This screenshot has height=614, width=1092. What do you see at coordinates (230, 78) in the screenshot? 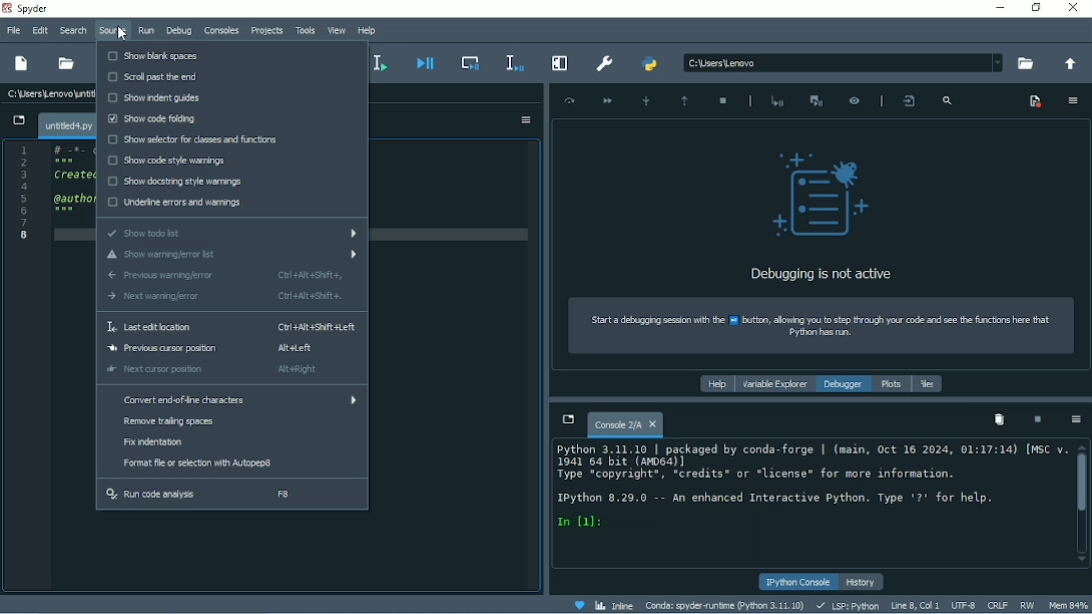
I see `Scroll past the end` at bounding box center [230, 78].